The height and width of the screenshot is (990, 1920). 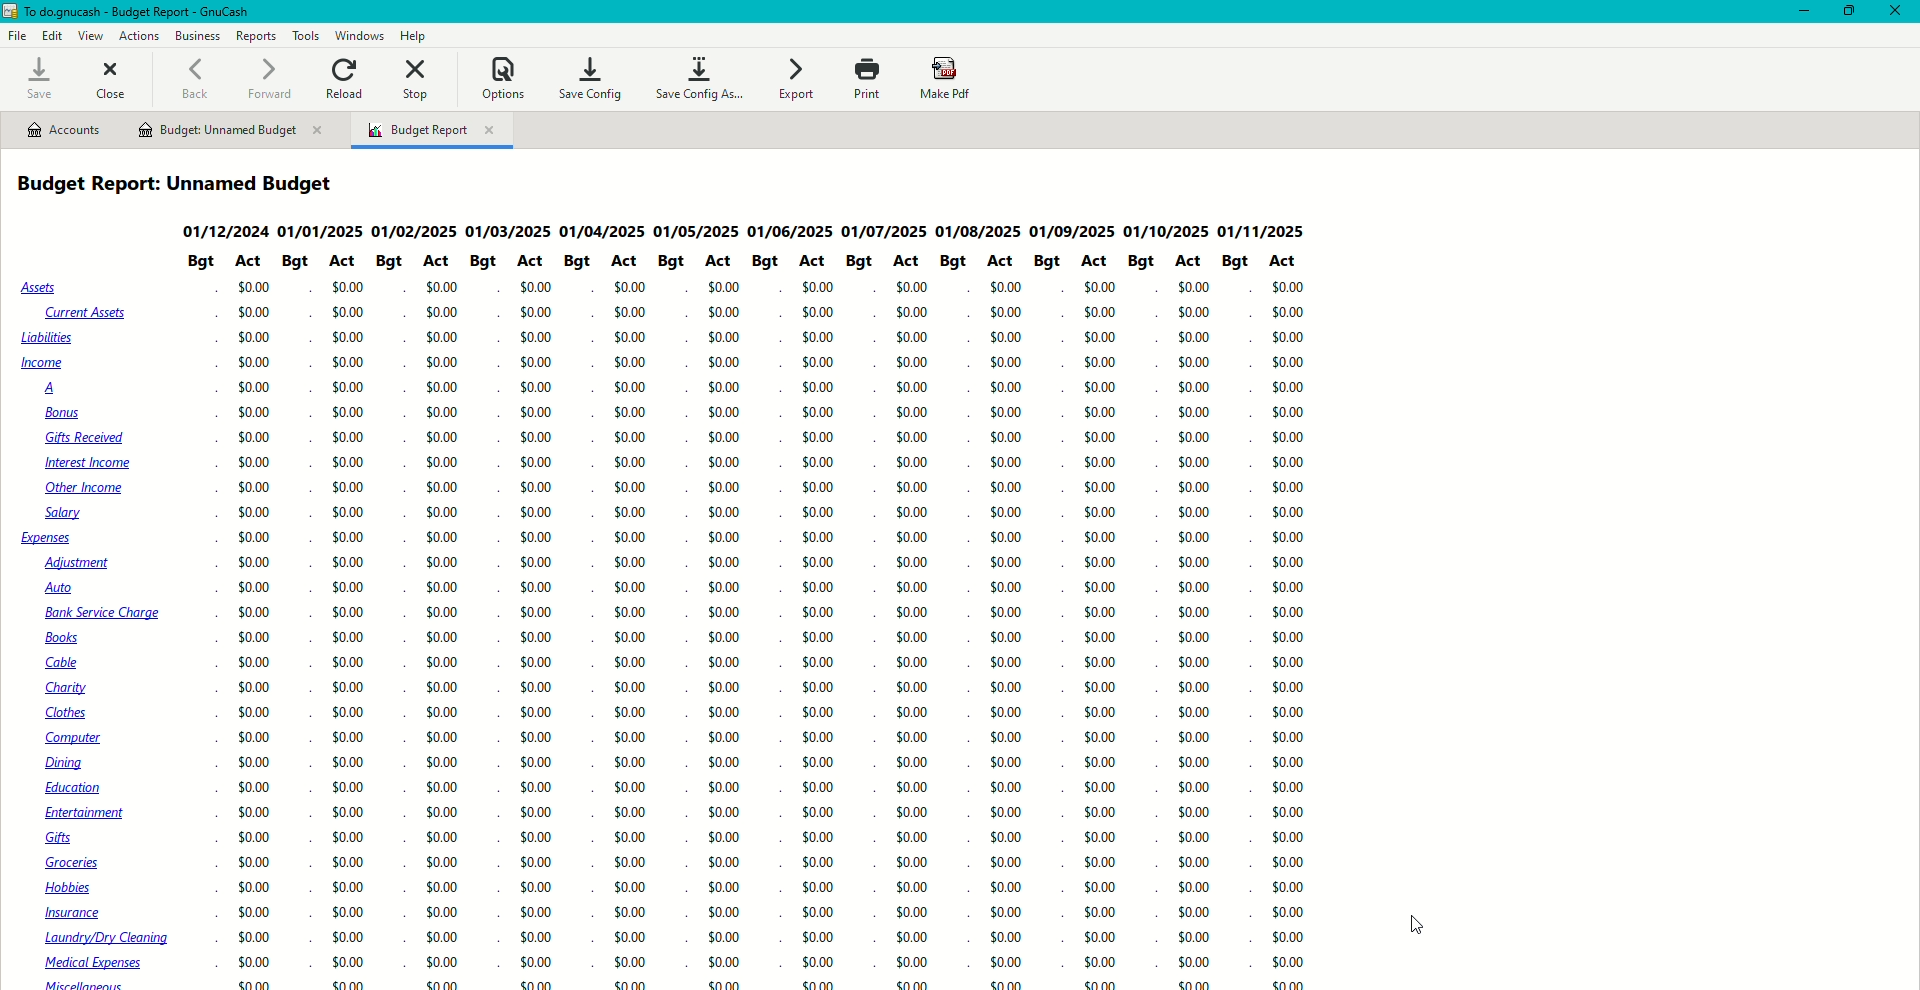 I want to click on Help, so click(x=414, y=35).